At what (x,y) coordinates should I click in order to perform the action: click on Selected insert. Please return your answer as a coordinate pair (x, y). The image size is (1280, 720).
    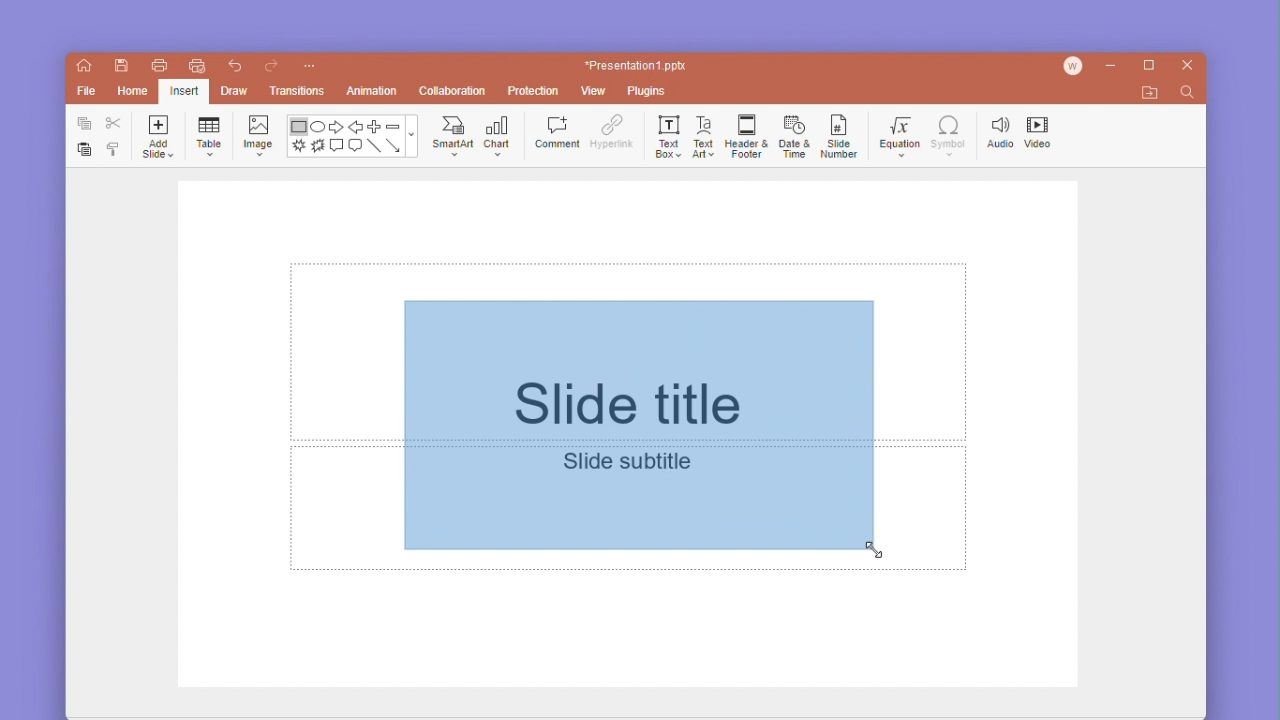
    Looking at the image, I should click on (184, 91).